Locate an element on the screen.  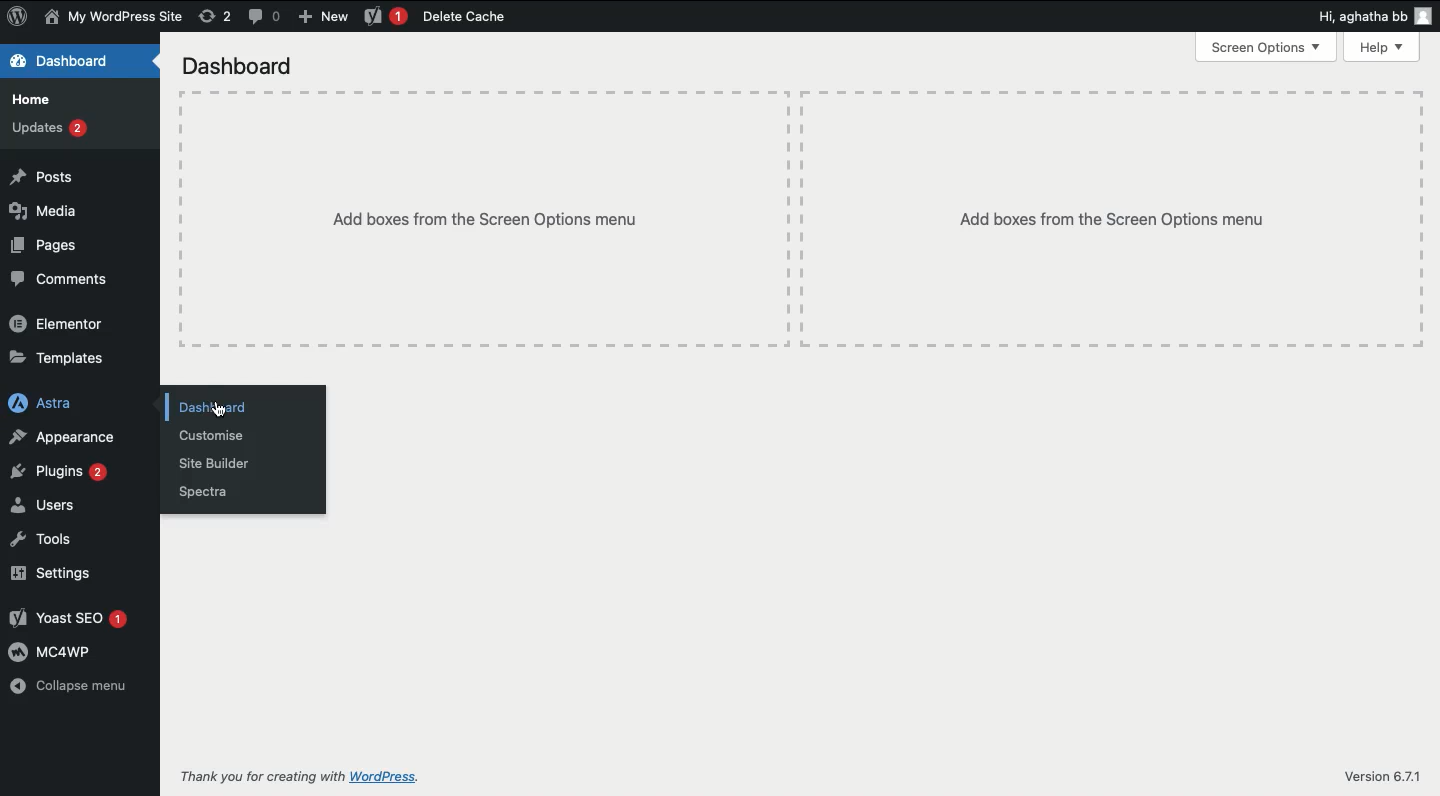
Thank you for creating with is located at coordinates (262, 771).